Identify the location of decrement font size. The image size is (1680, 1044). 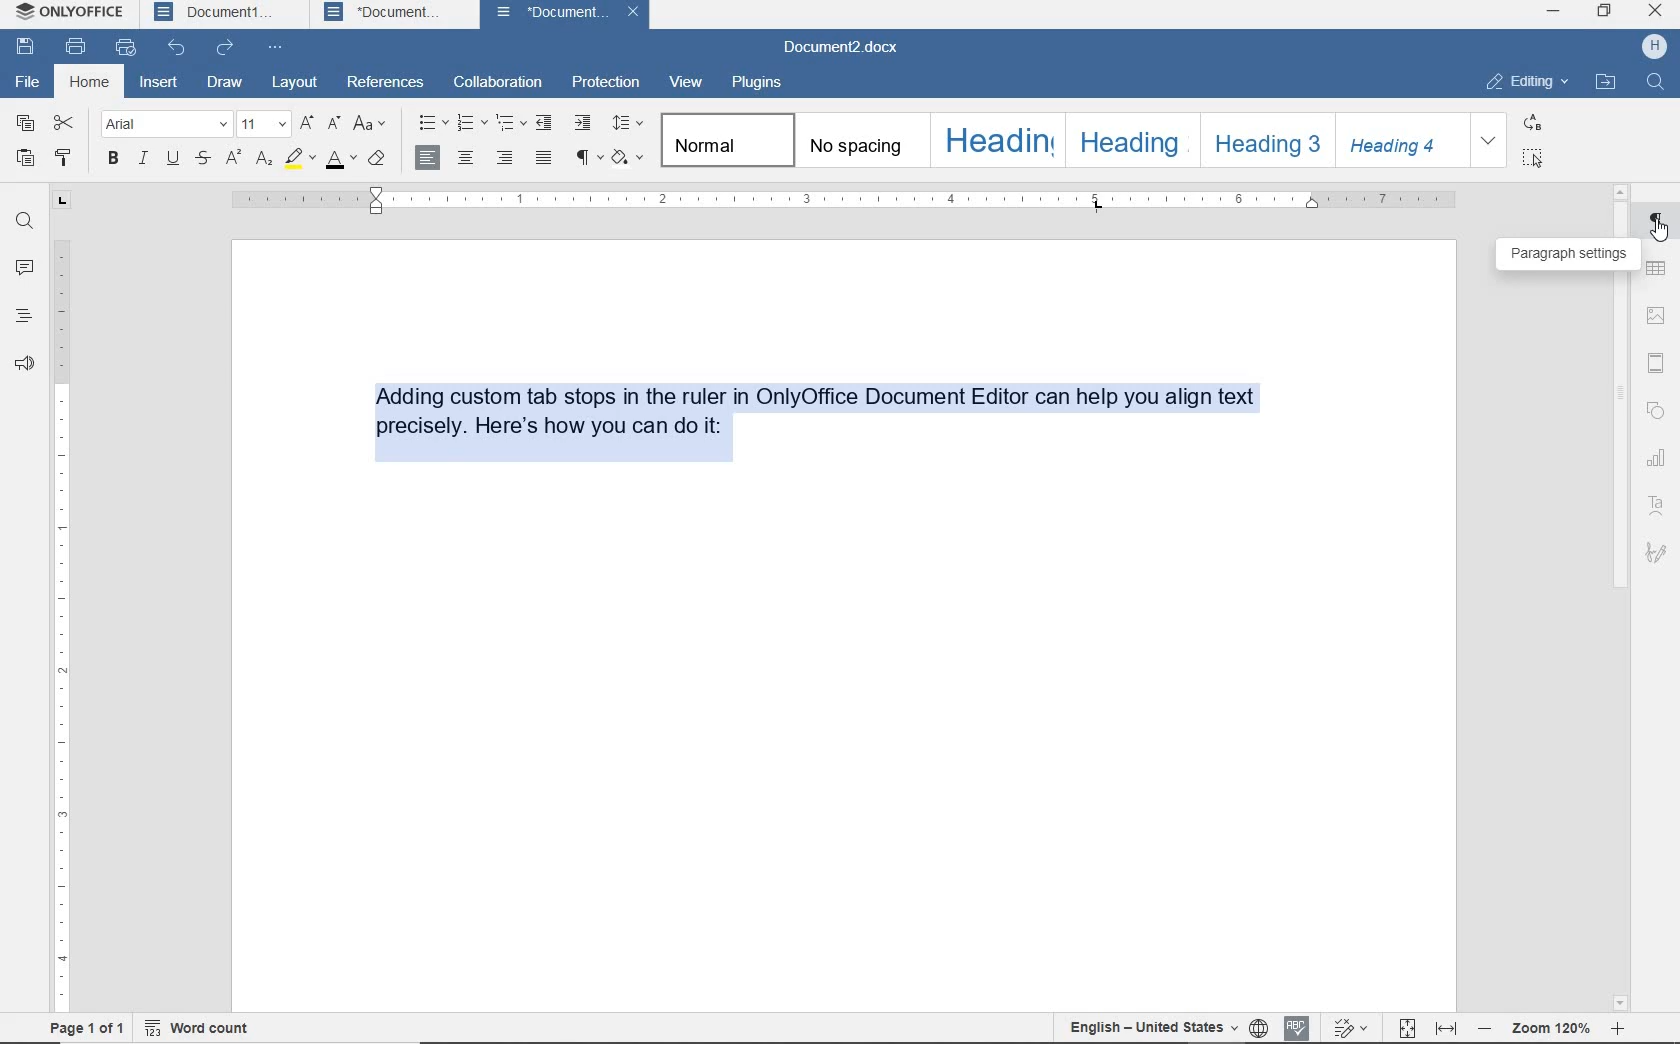
(333, 125).